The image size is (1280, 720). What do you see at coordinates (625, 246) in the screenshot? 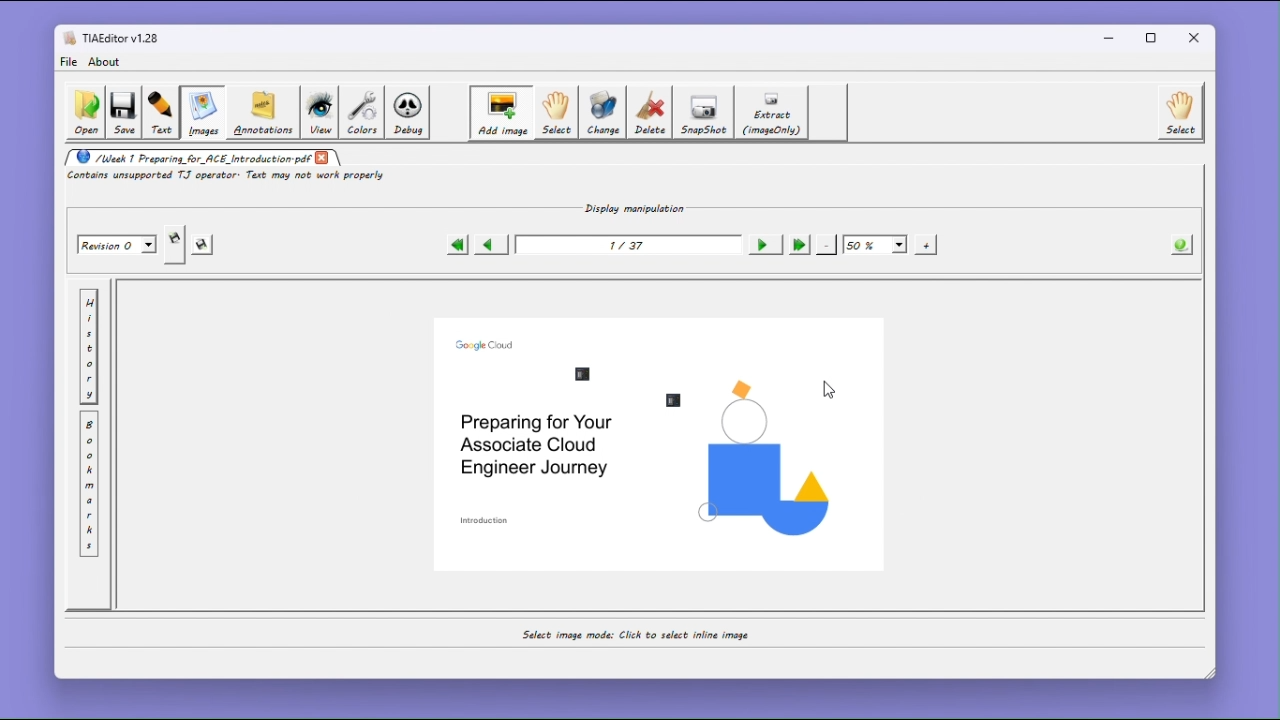
I see `1/37` at bounding box center [625, 246].